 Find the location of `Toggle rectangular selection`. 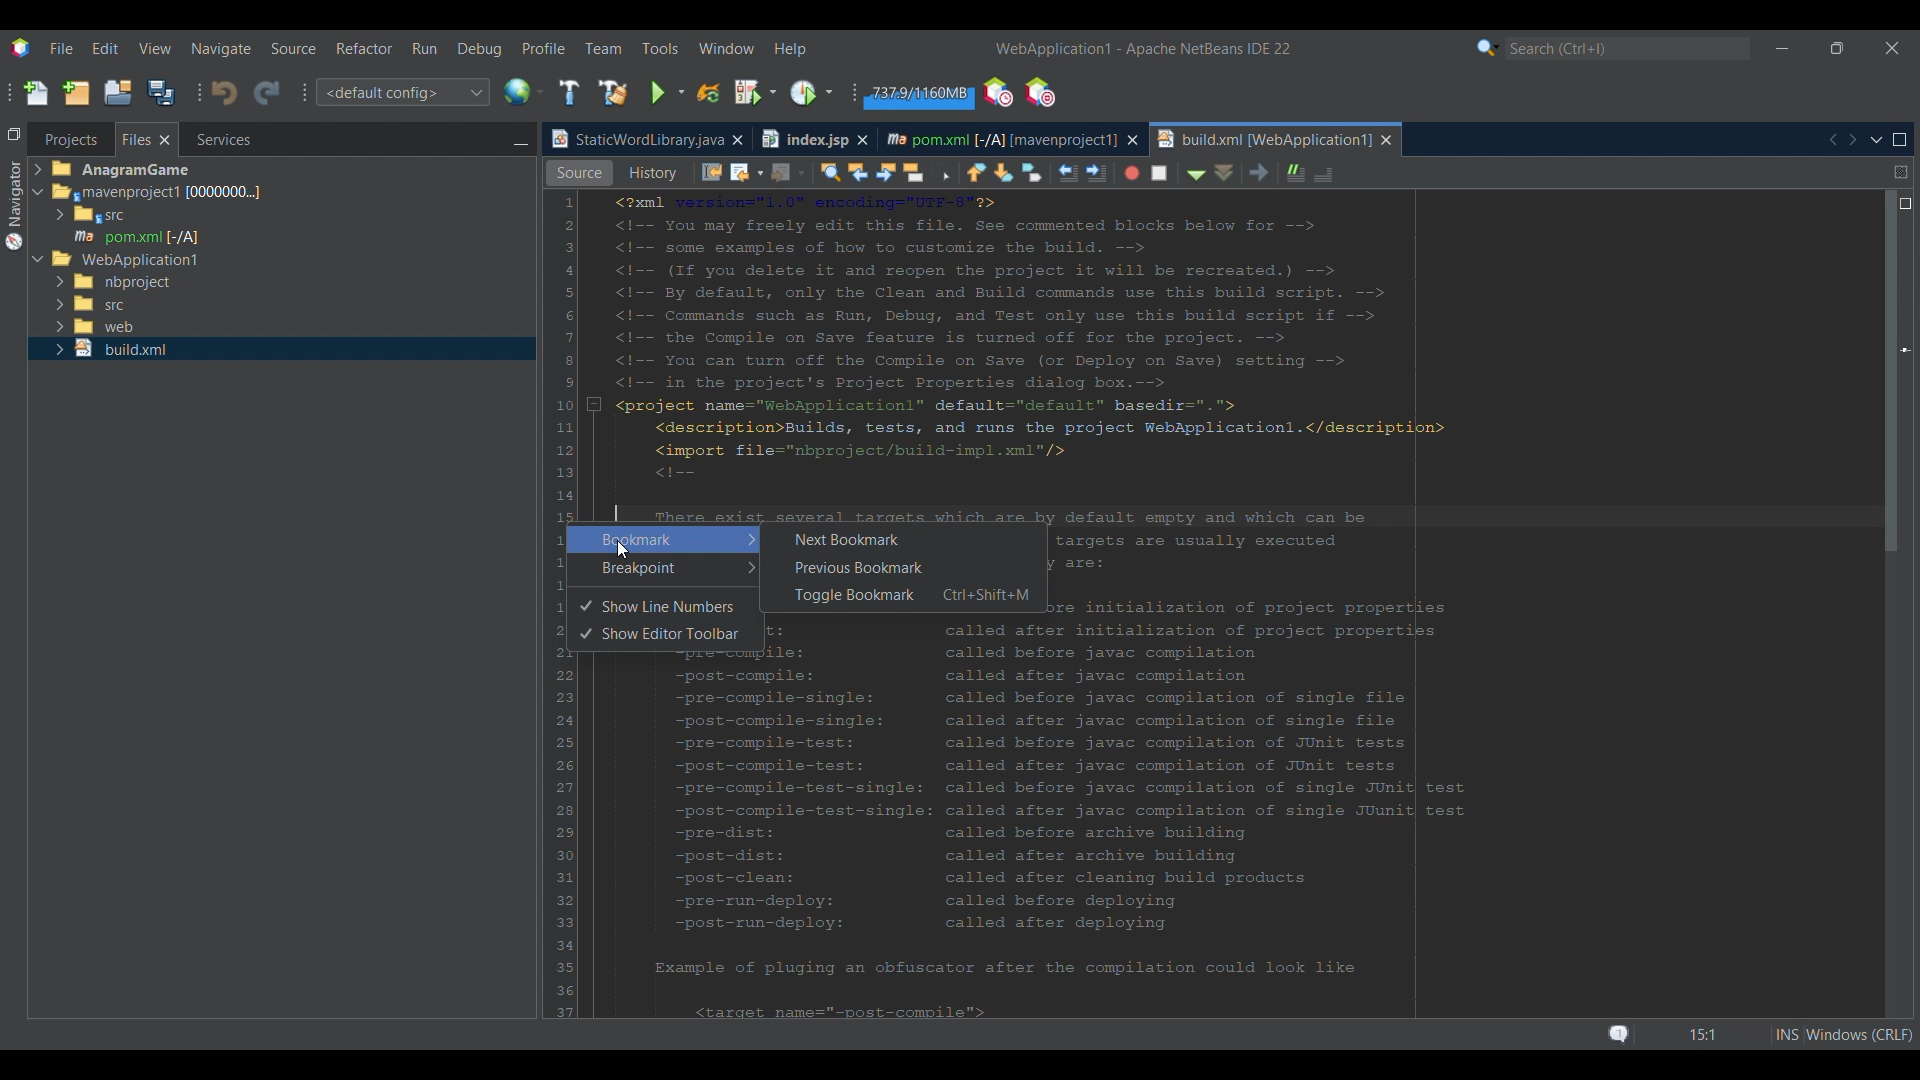

Toggle rectangular selection is located at coordinates (1124, 174).